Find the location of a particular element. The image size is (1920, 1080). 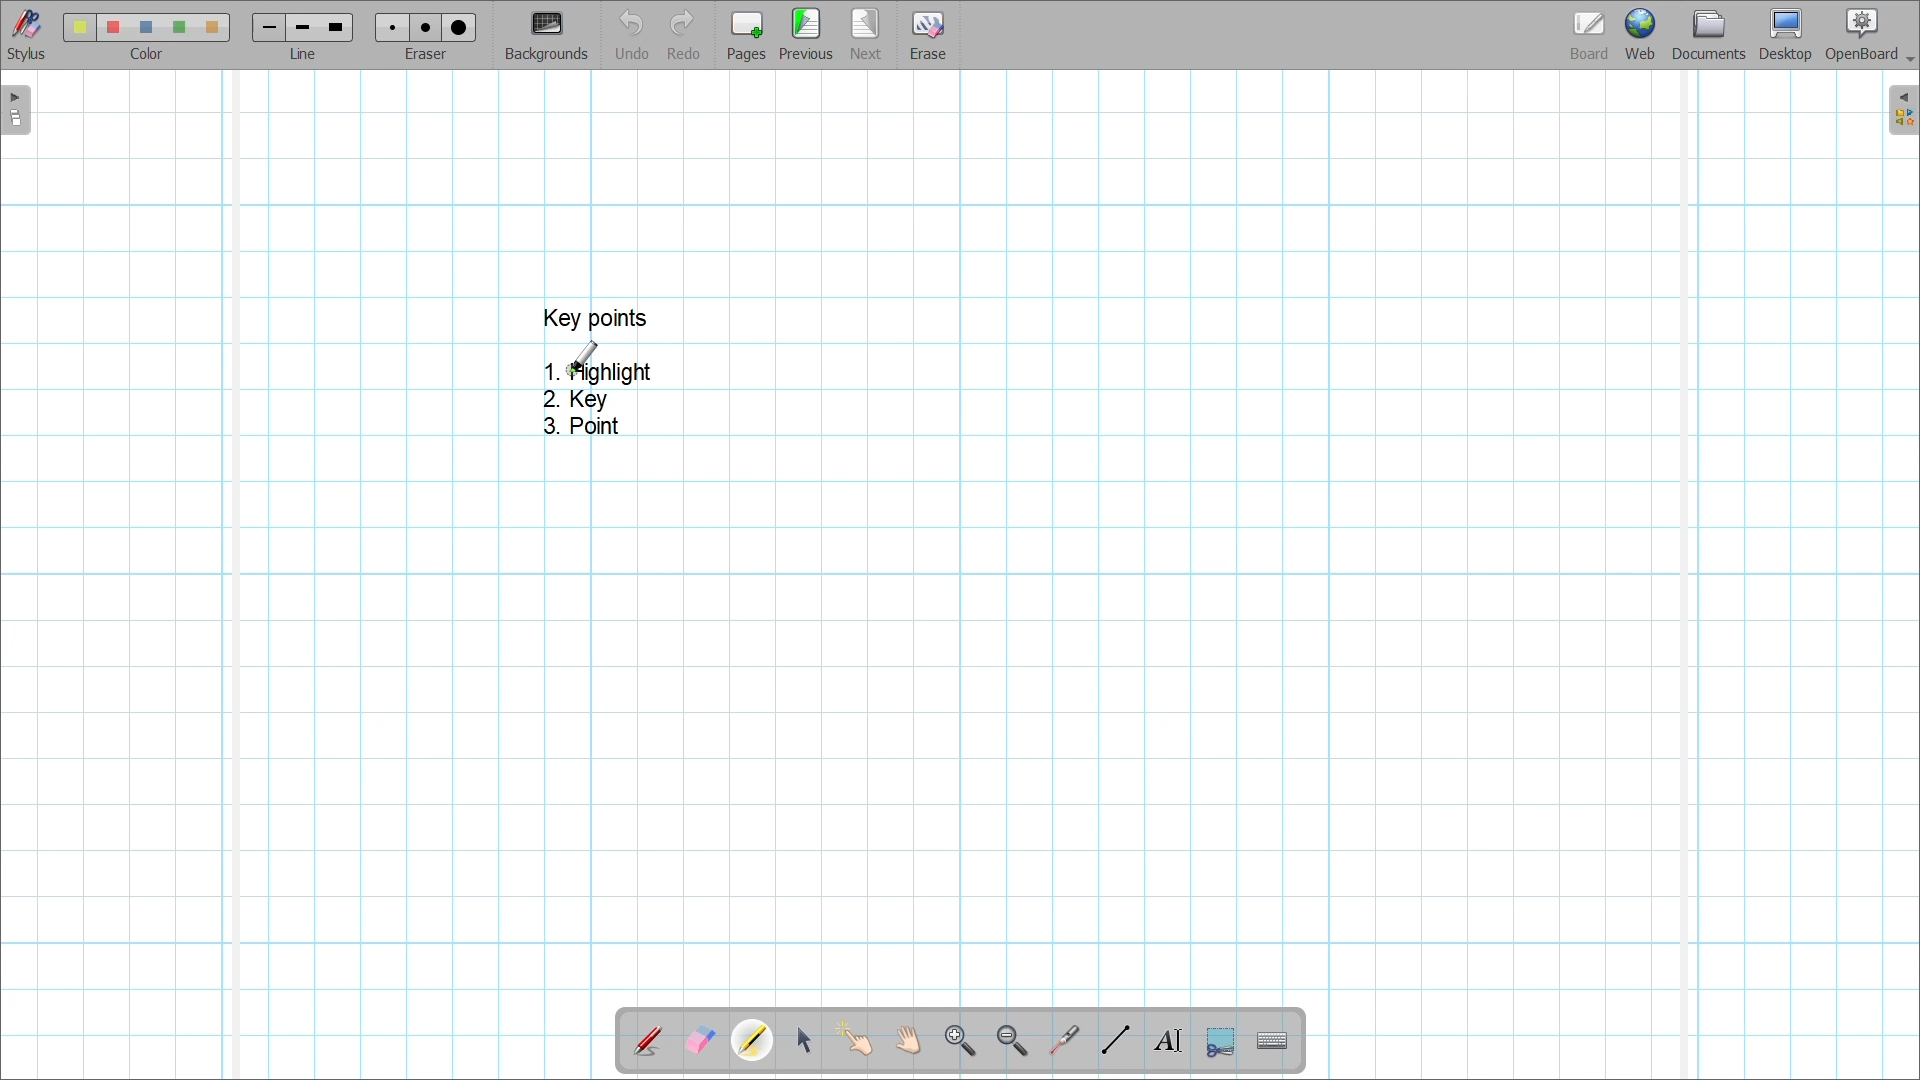

Display virtual keyboard is located at coordinates (1273, 1041).